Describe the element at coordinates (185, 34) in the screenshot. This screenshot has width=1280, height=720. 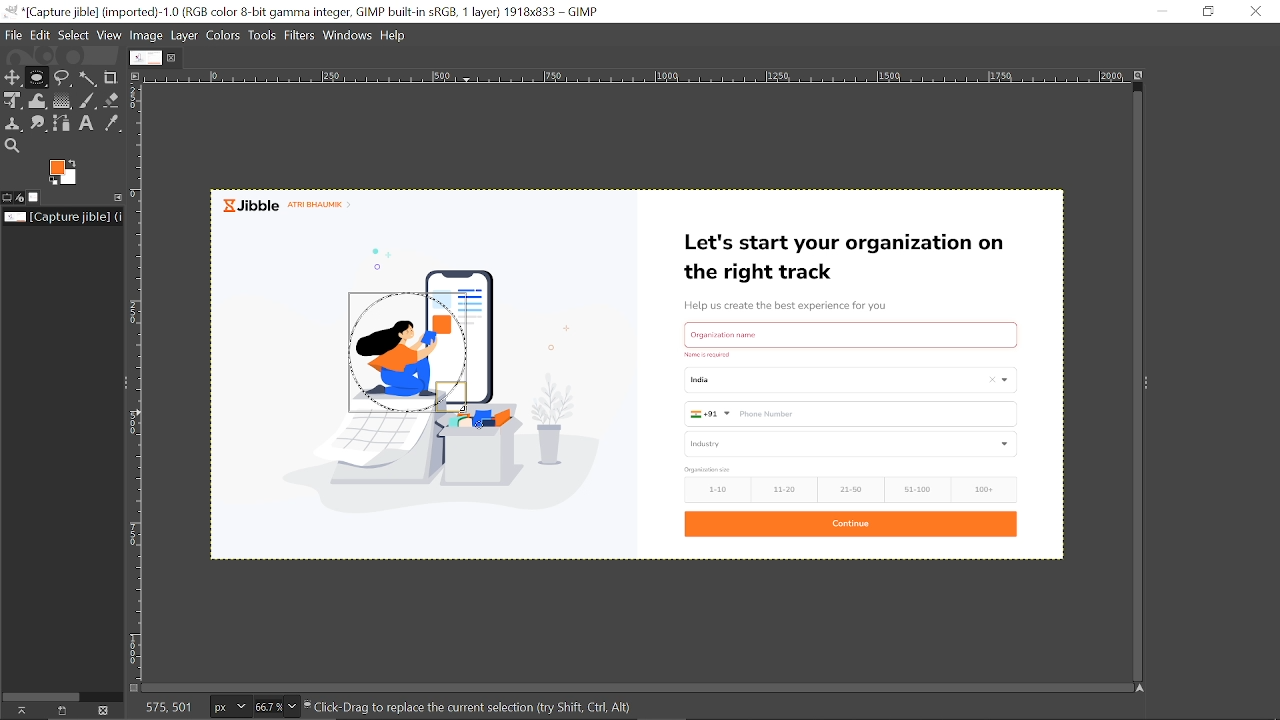
I see `layer` at that location.